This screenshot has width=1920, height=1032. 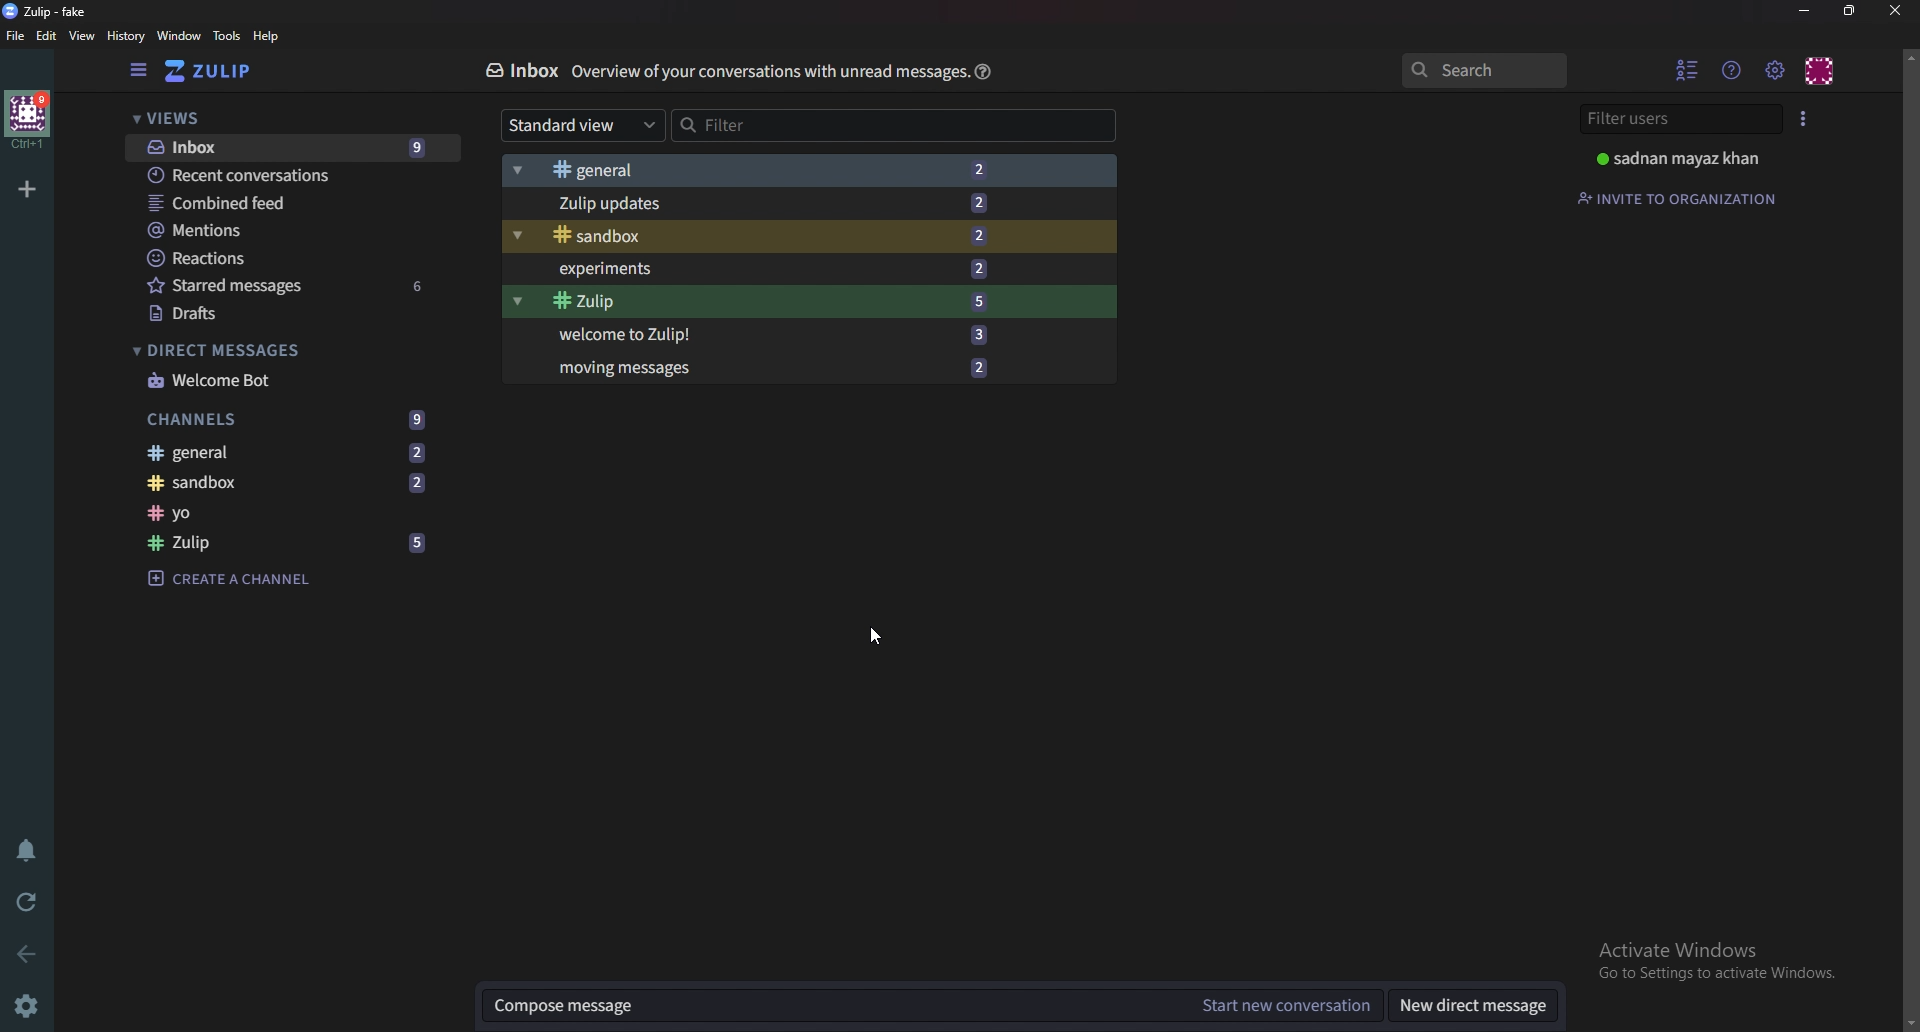 What do you see at coordinates (1672, 118) in the screenshot?
I see `Filter users` at bounding box center [1672, 118].